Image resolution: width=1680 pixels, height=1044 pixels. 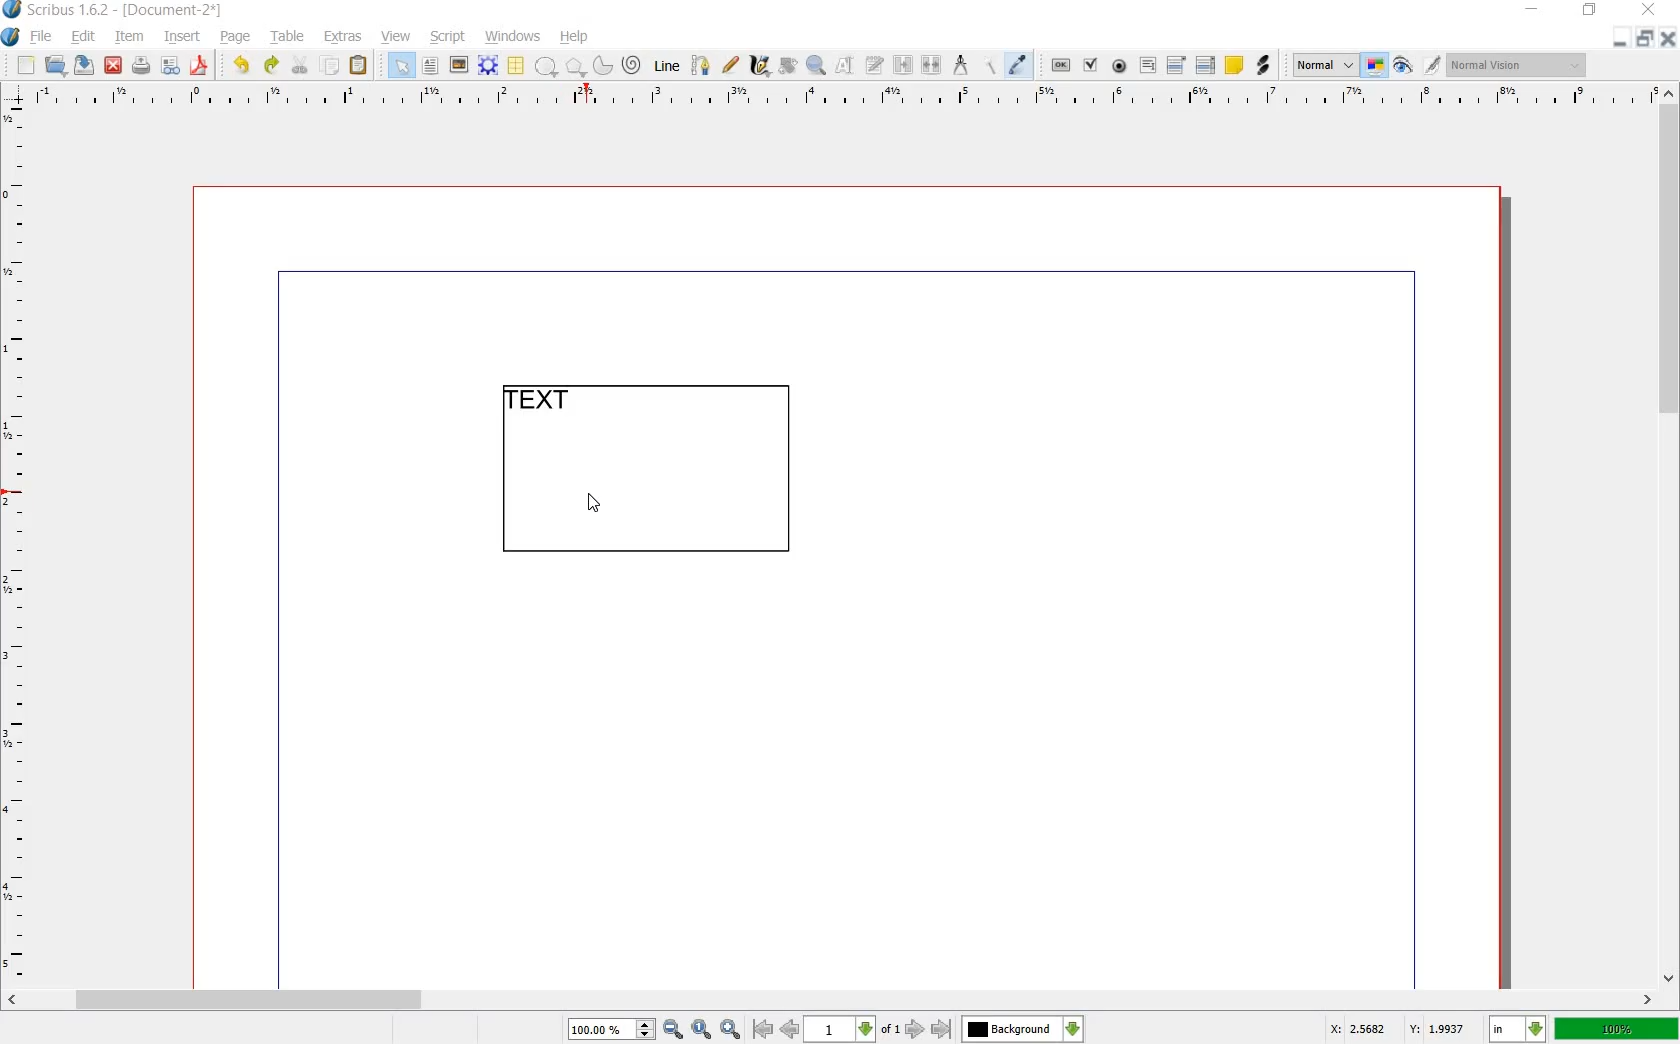 I want to click on toggle color management system, so click(x=1376, y=66).